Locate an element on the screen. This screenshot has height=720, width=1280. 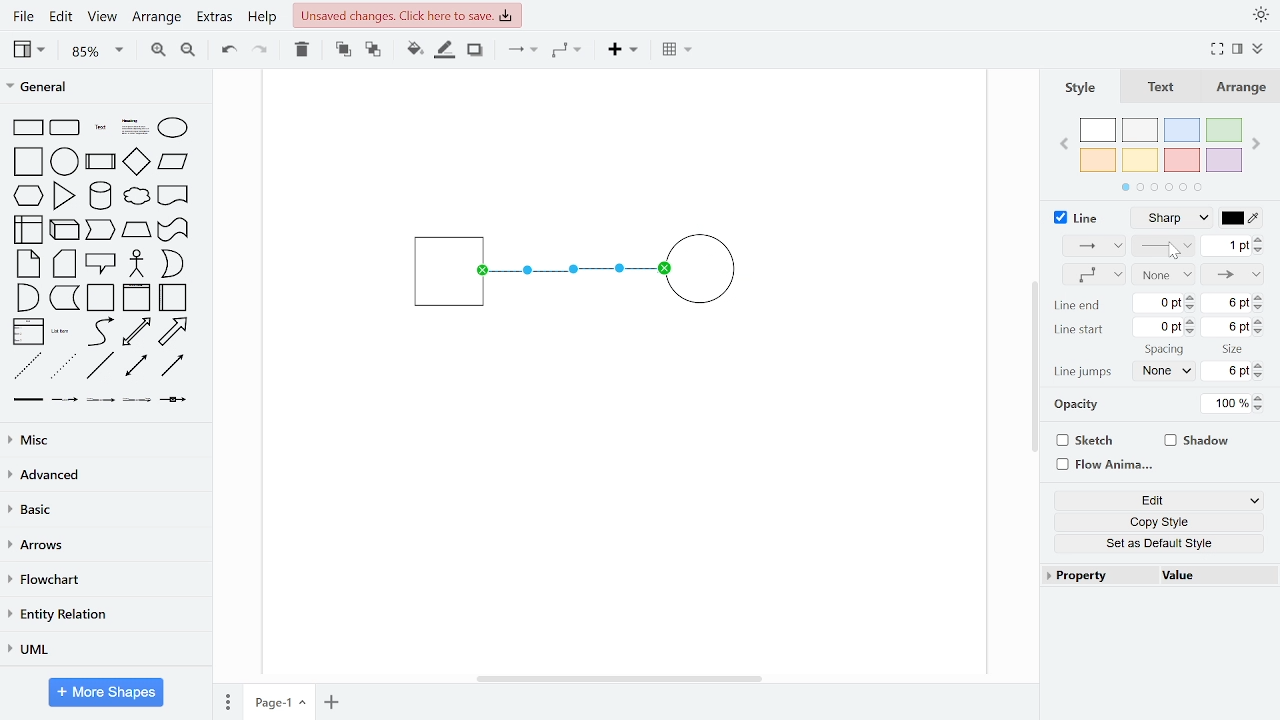
general is located at coordinates (107, 89).